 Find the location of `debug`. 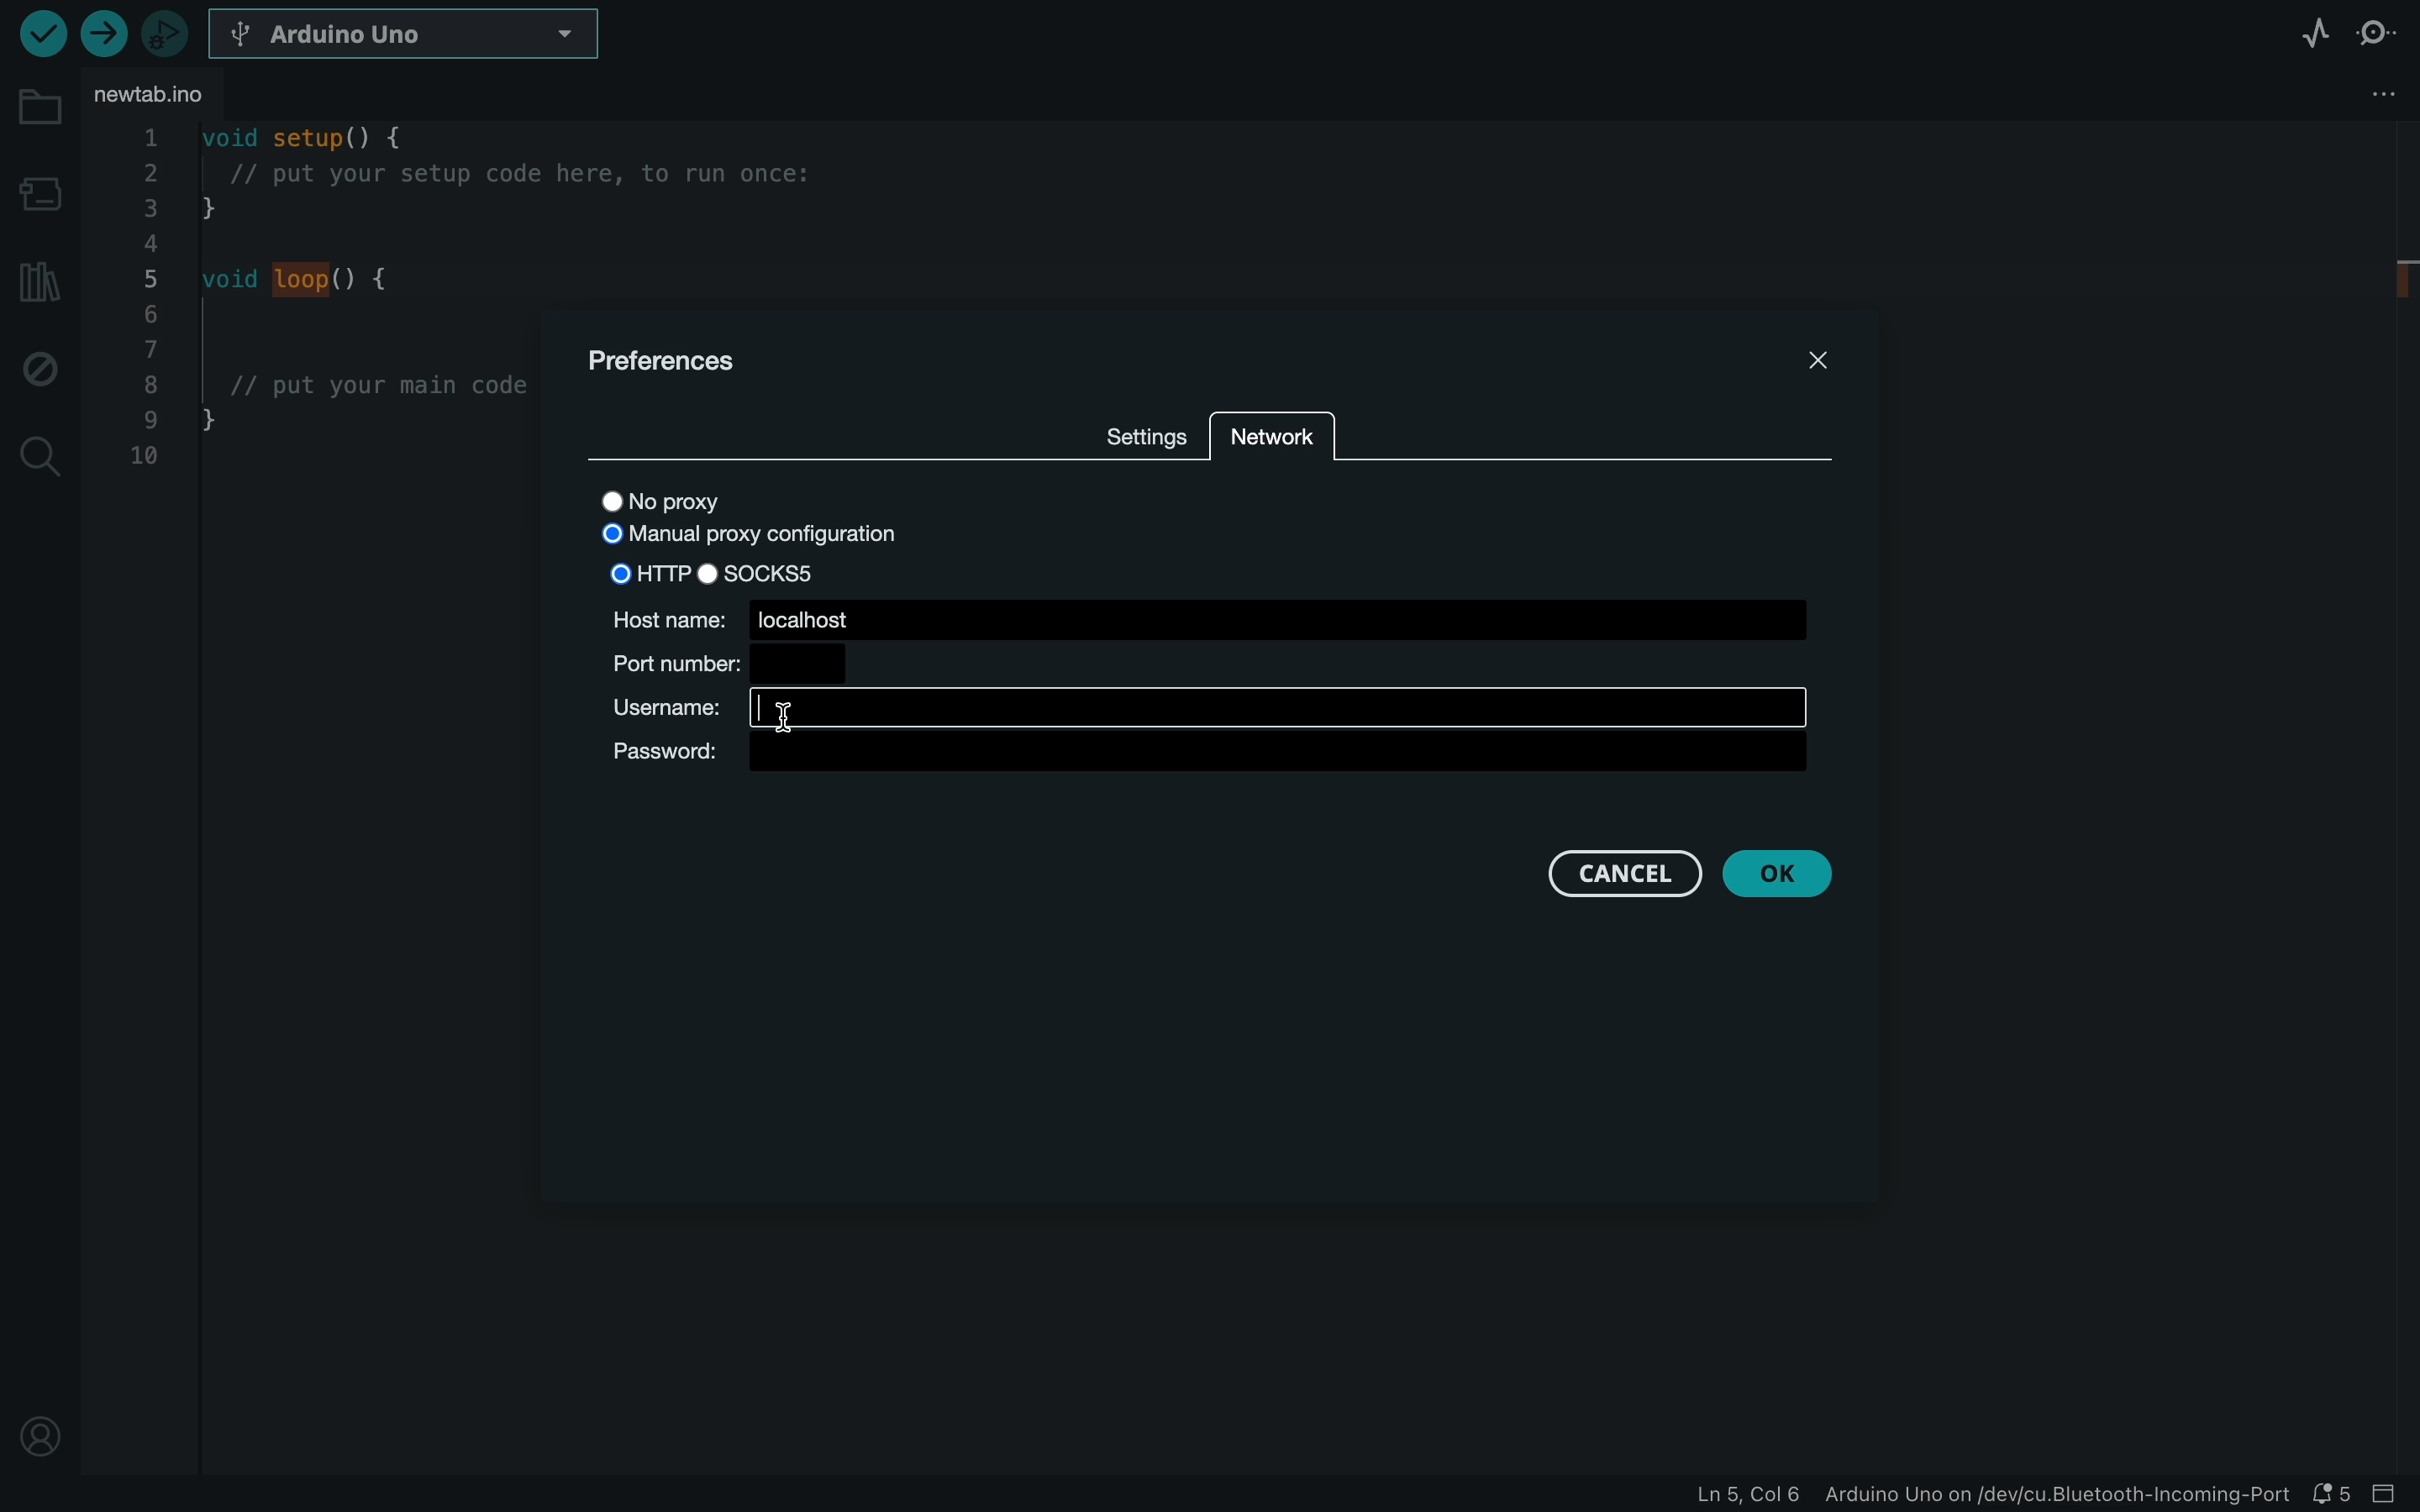

debug is located at coordinates (35, 366).